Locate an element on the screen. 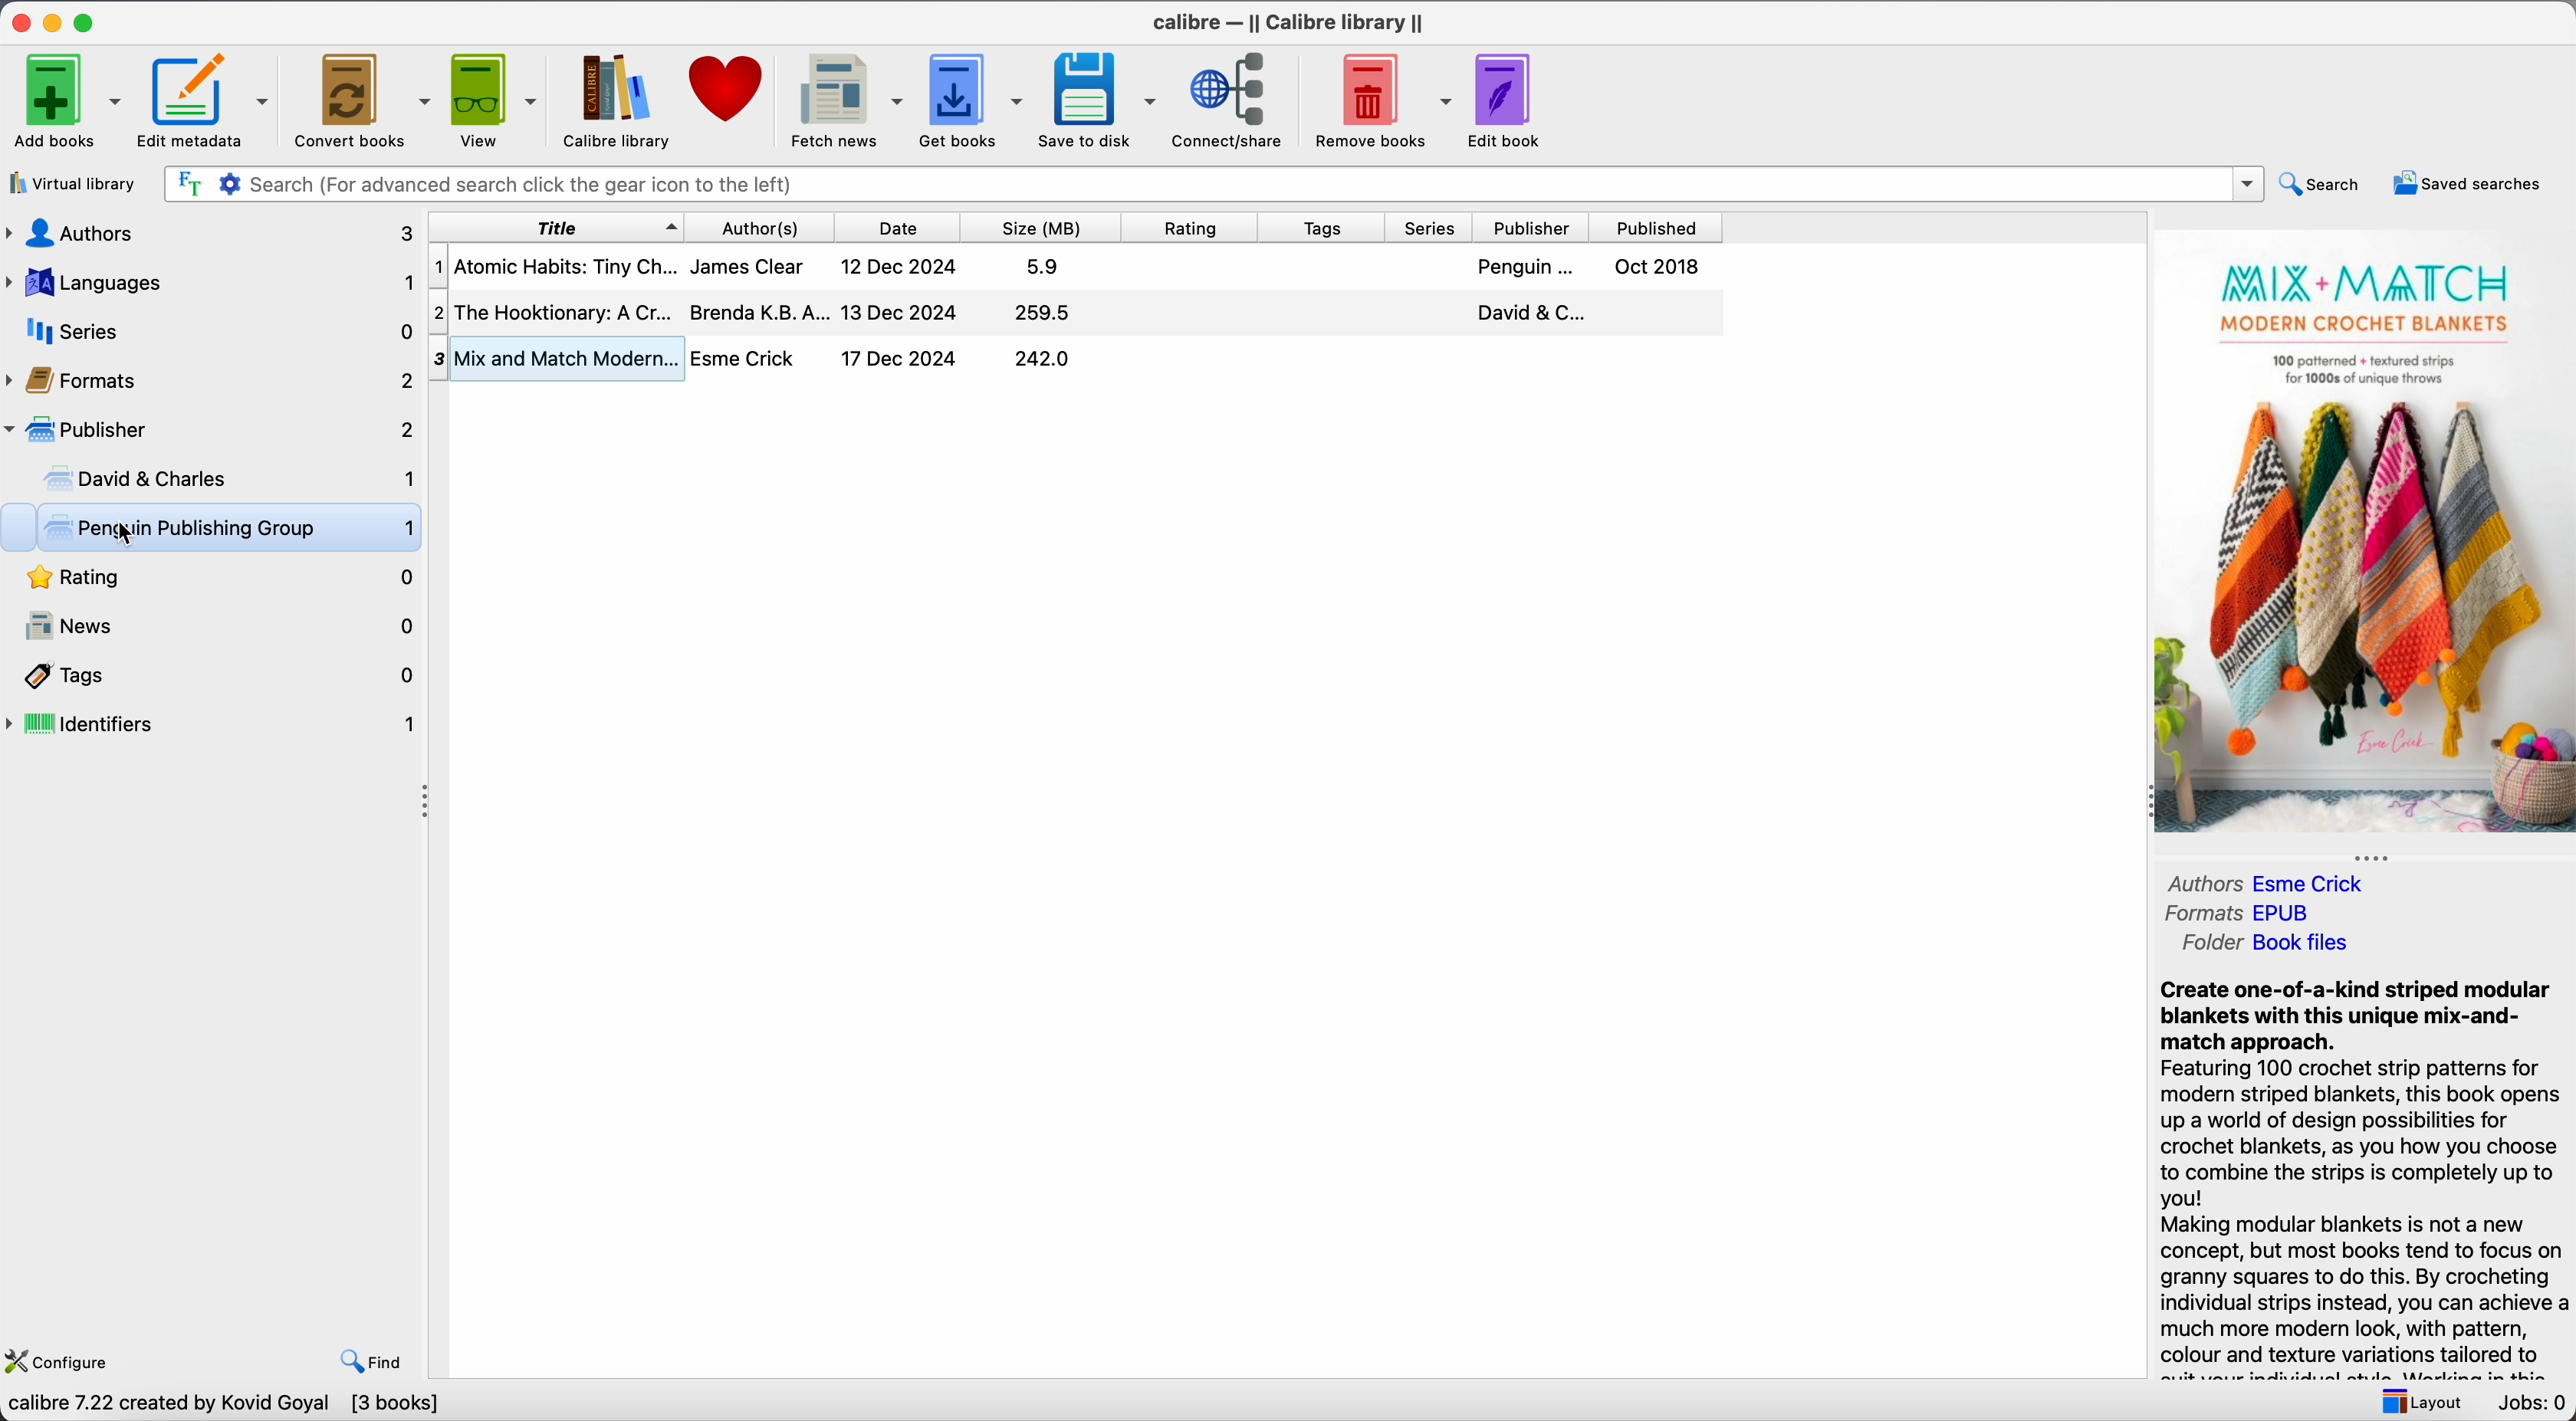 This screenshot has height=1421, width=2576. tags is located at coordinates (1326, 227).